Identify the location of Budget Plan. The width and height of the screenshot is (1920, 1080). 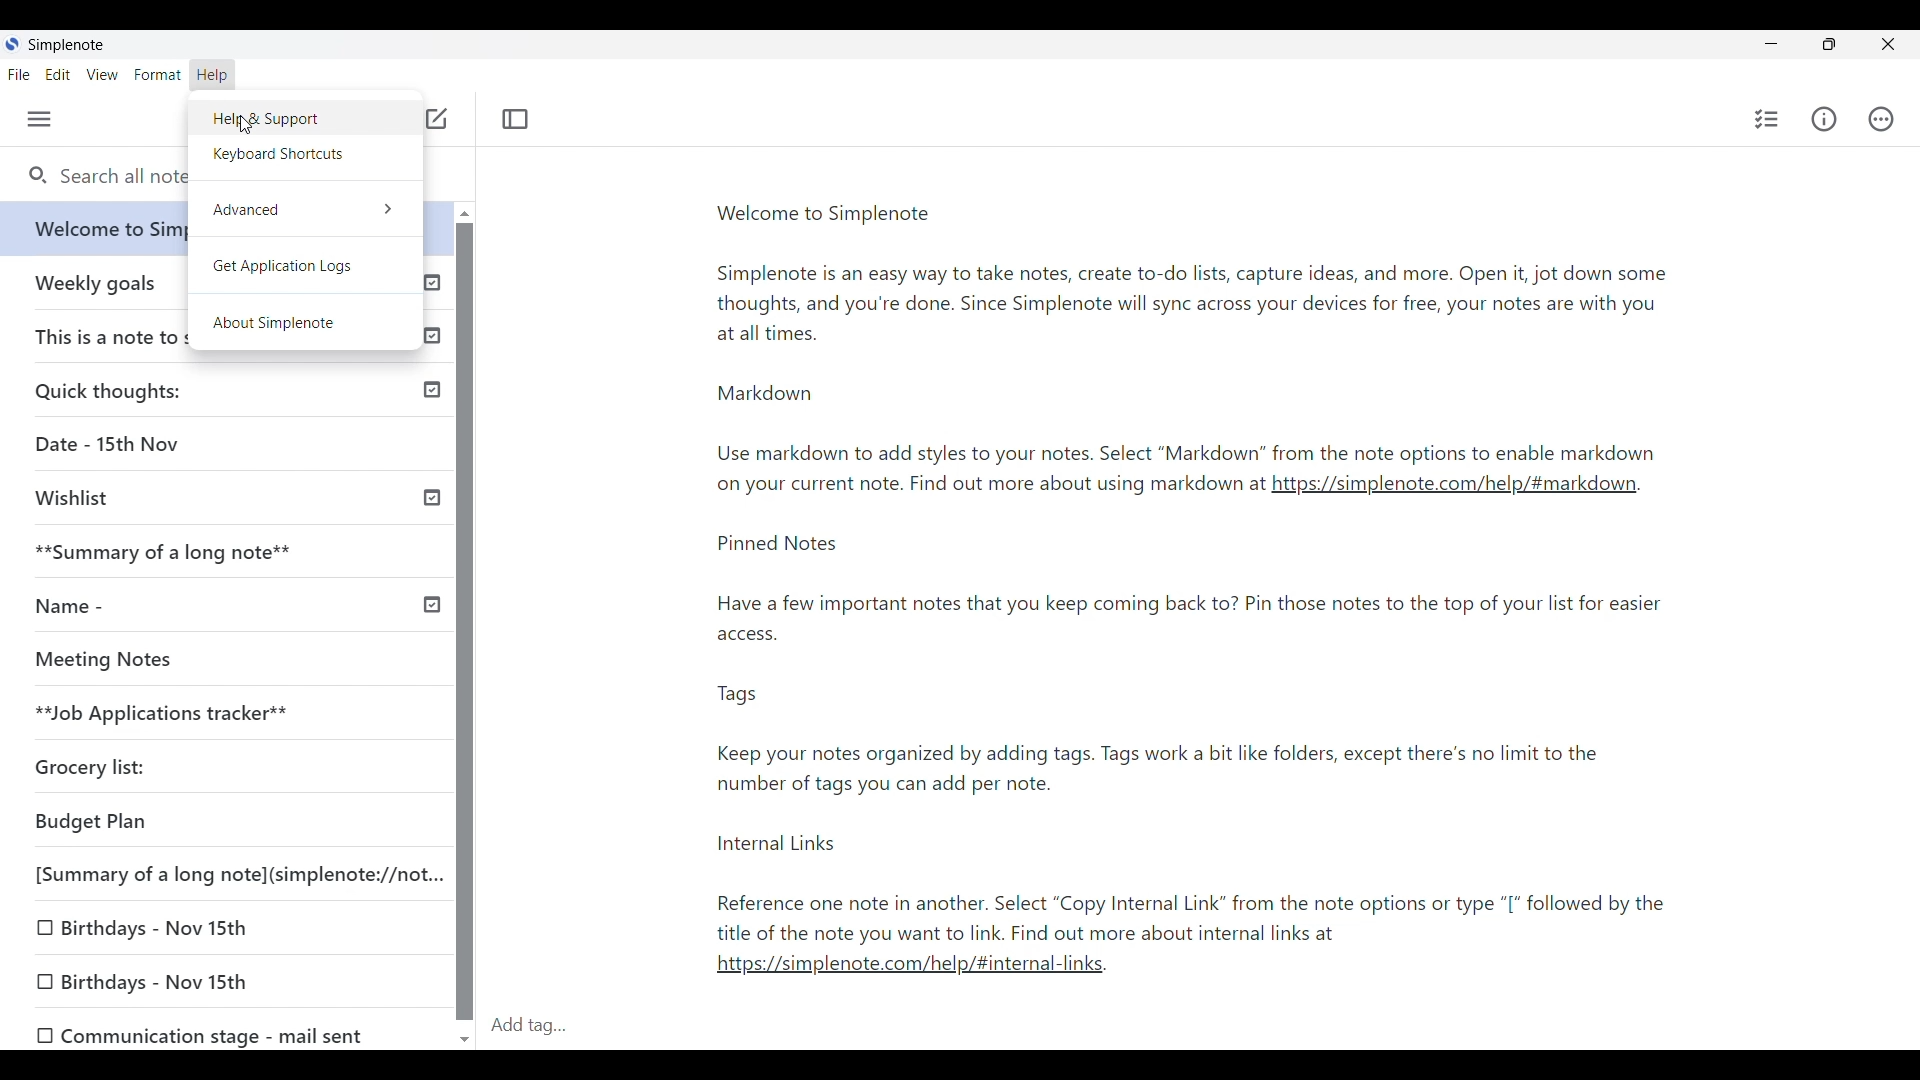
(91, 822).